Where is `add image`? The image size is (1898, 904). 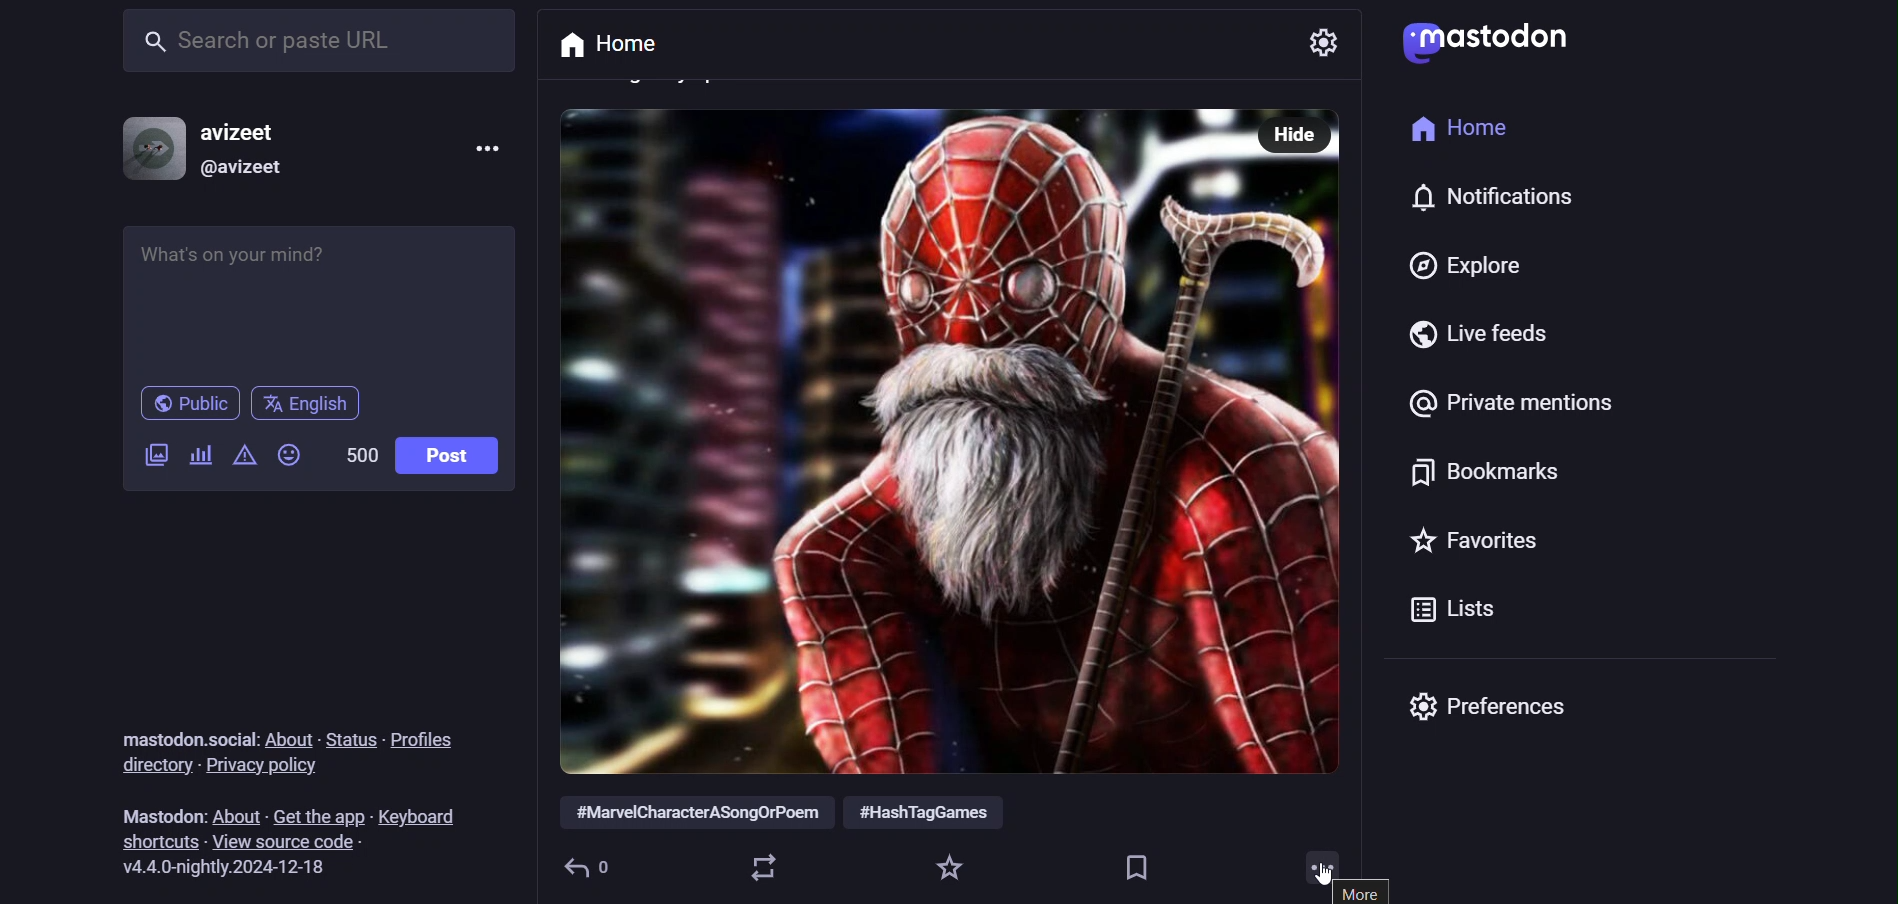 add image is located at coordinates (153, 458).